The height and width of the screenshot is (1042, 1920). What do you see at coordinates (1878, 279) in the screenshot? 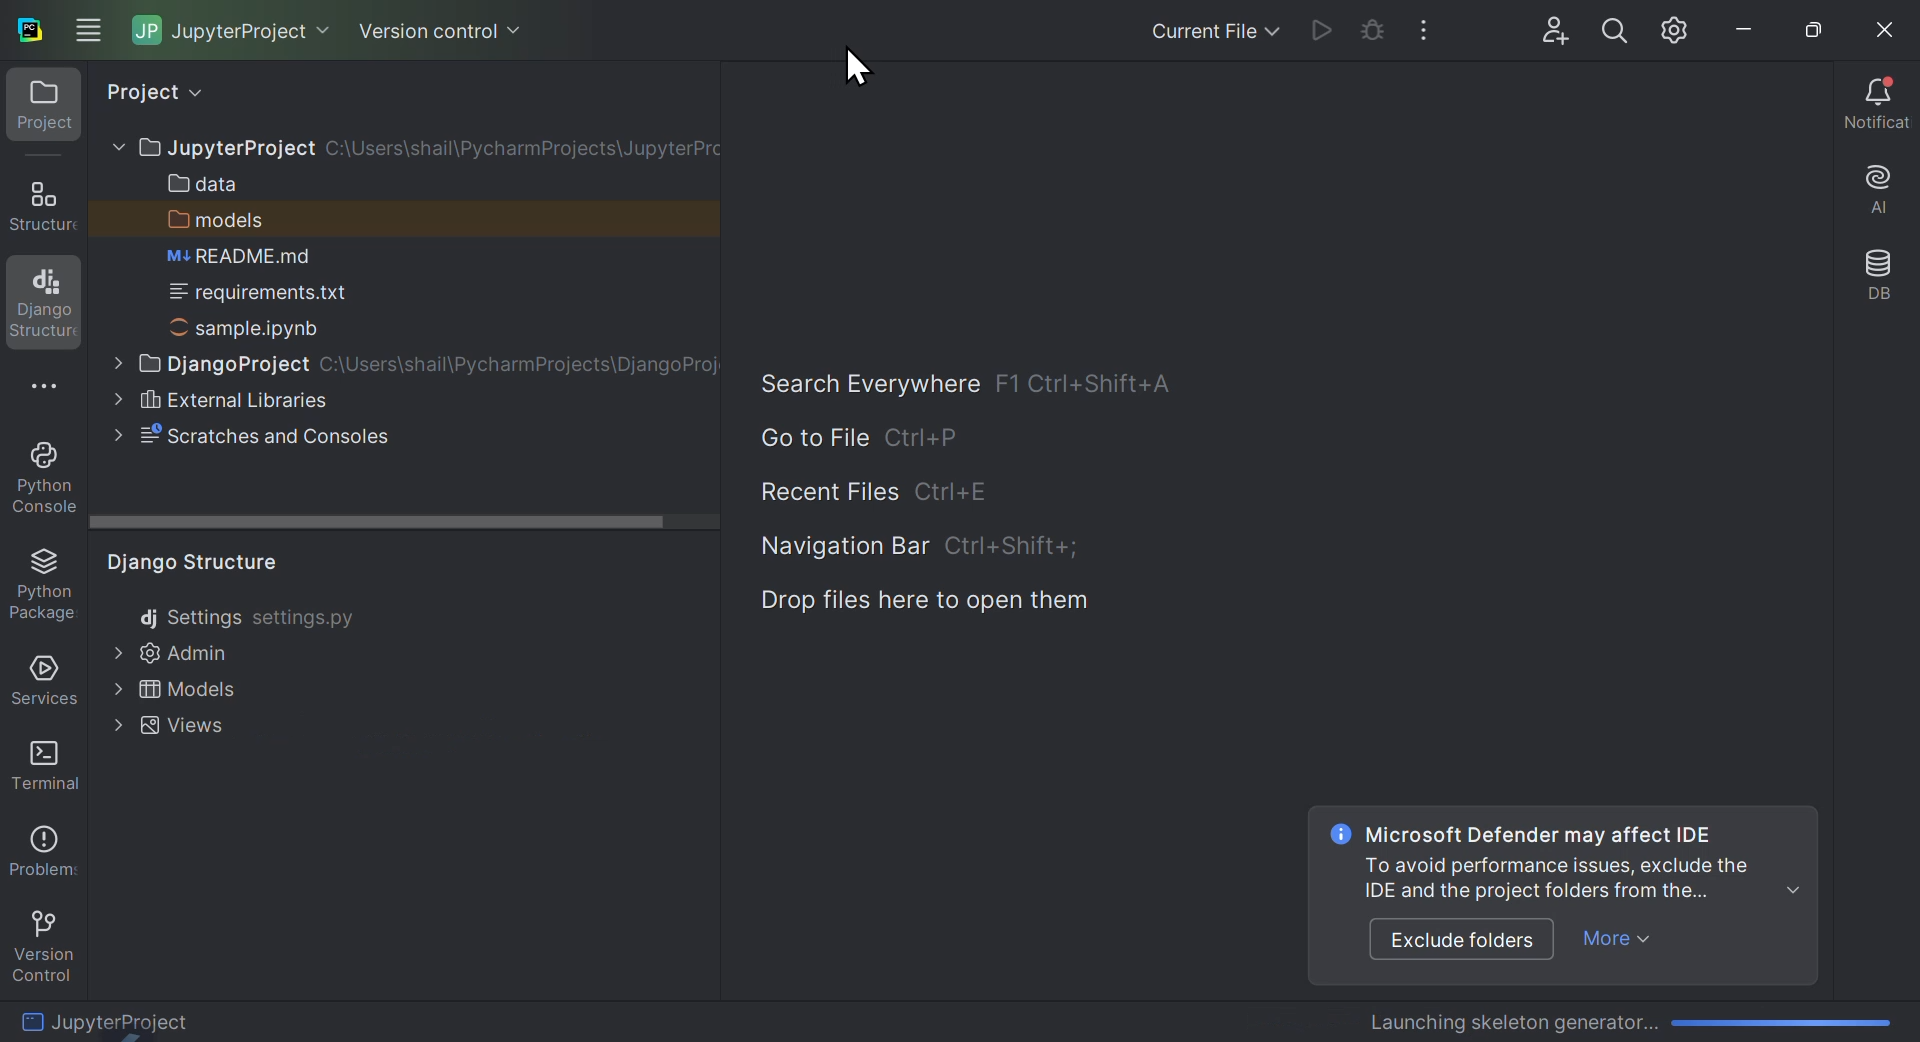
I see `Database` at bounding box center [1878, 279].